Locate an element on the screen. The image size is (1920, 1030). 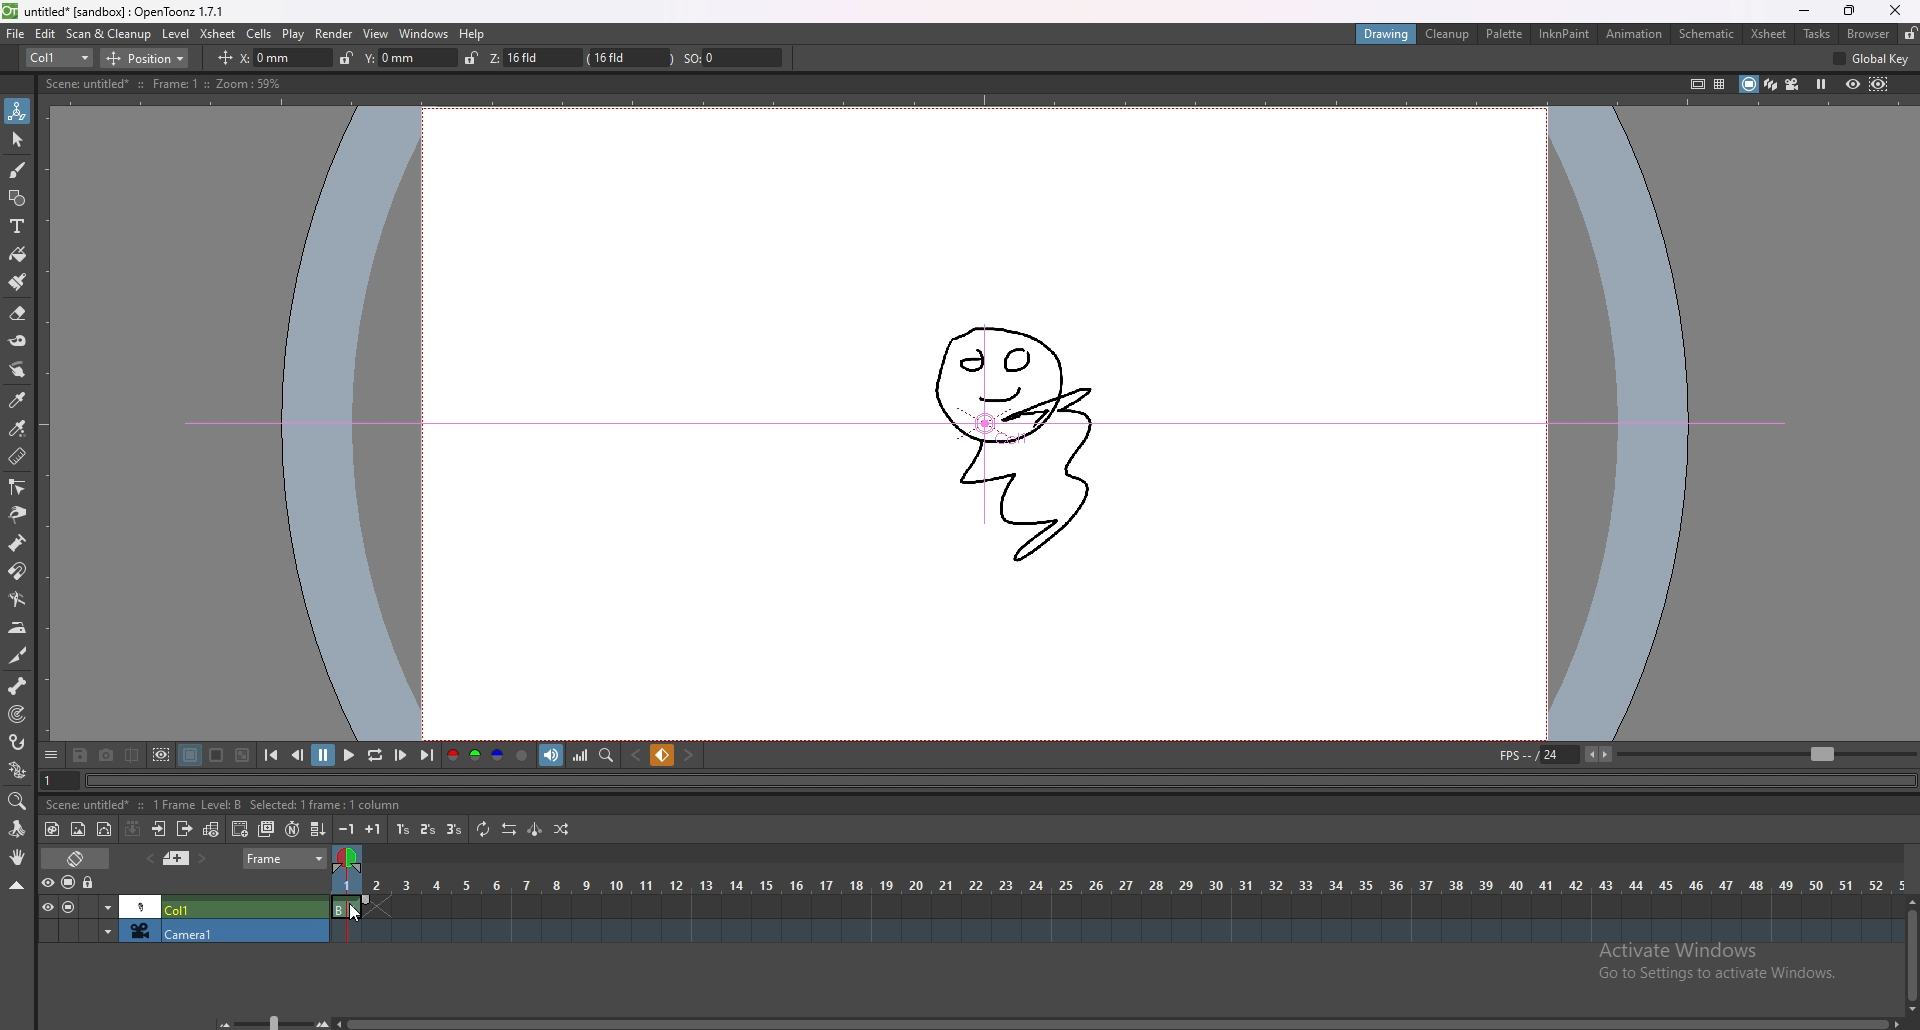
skeleton is located at coordinates (19, 685).